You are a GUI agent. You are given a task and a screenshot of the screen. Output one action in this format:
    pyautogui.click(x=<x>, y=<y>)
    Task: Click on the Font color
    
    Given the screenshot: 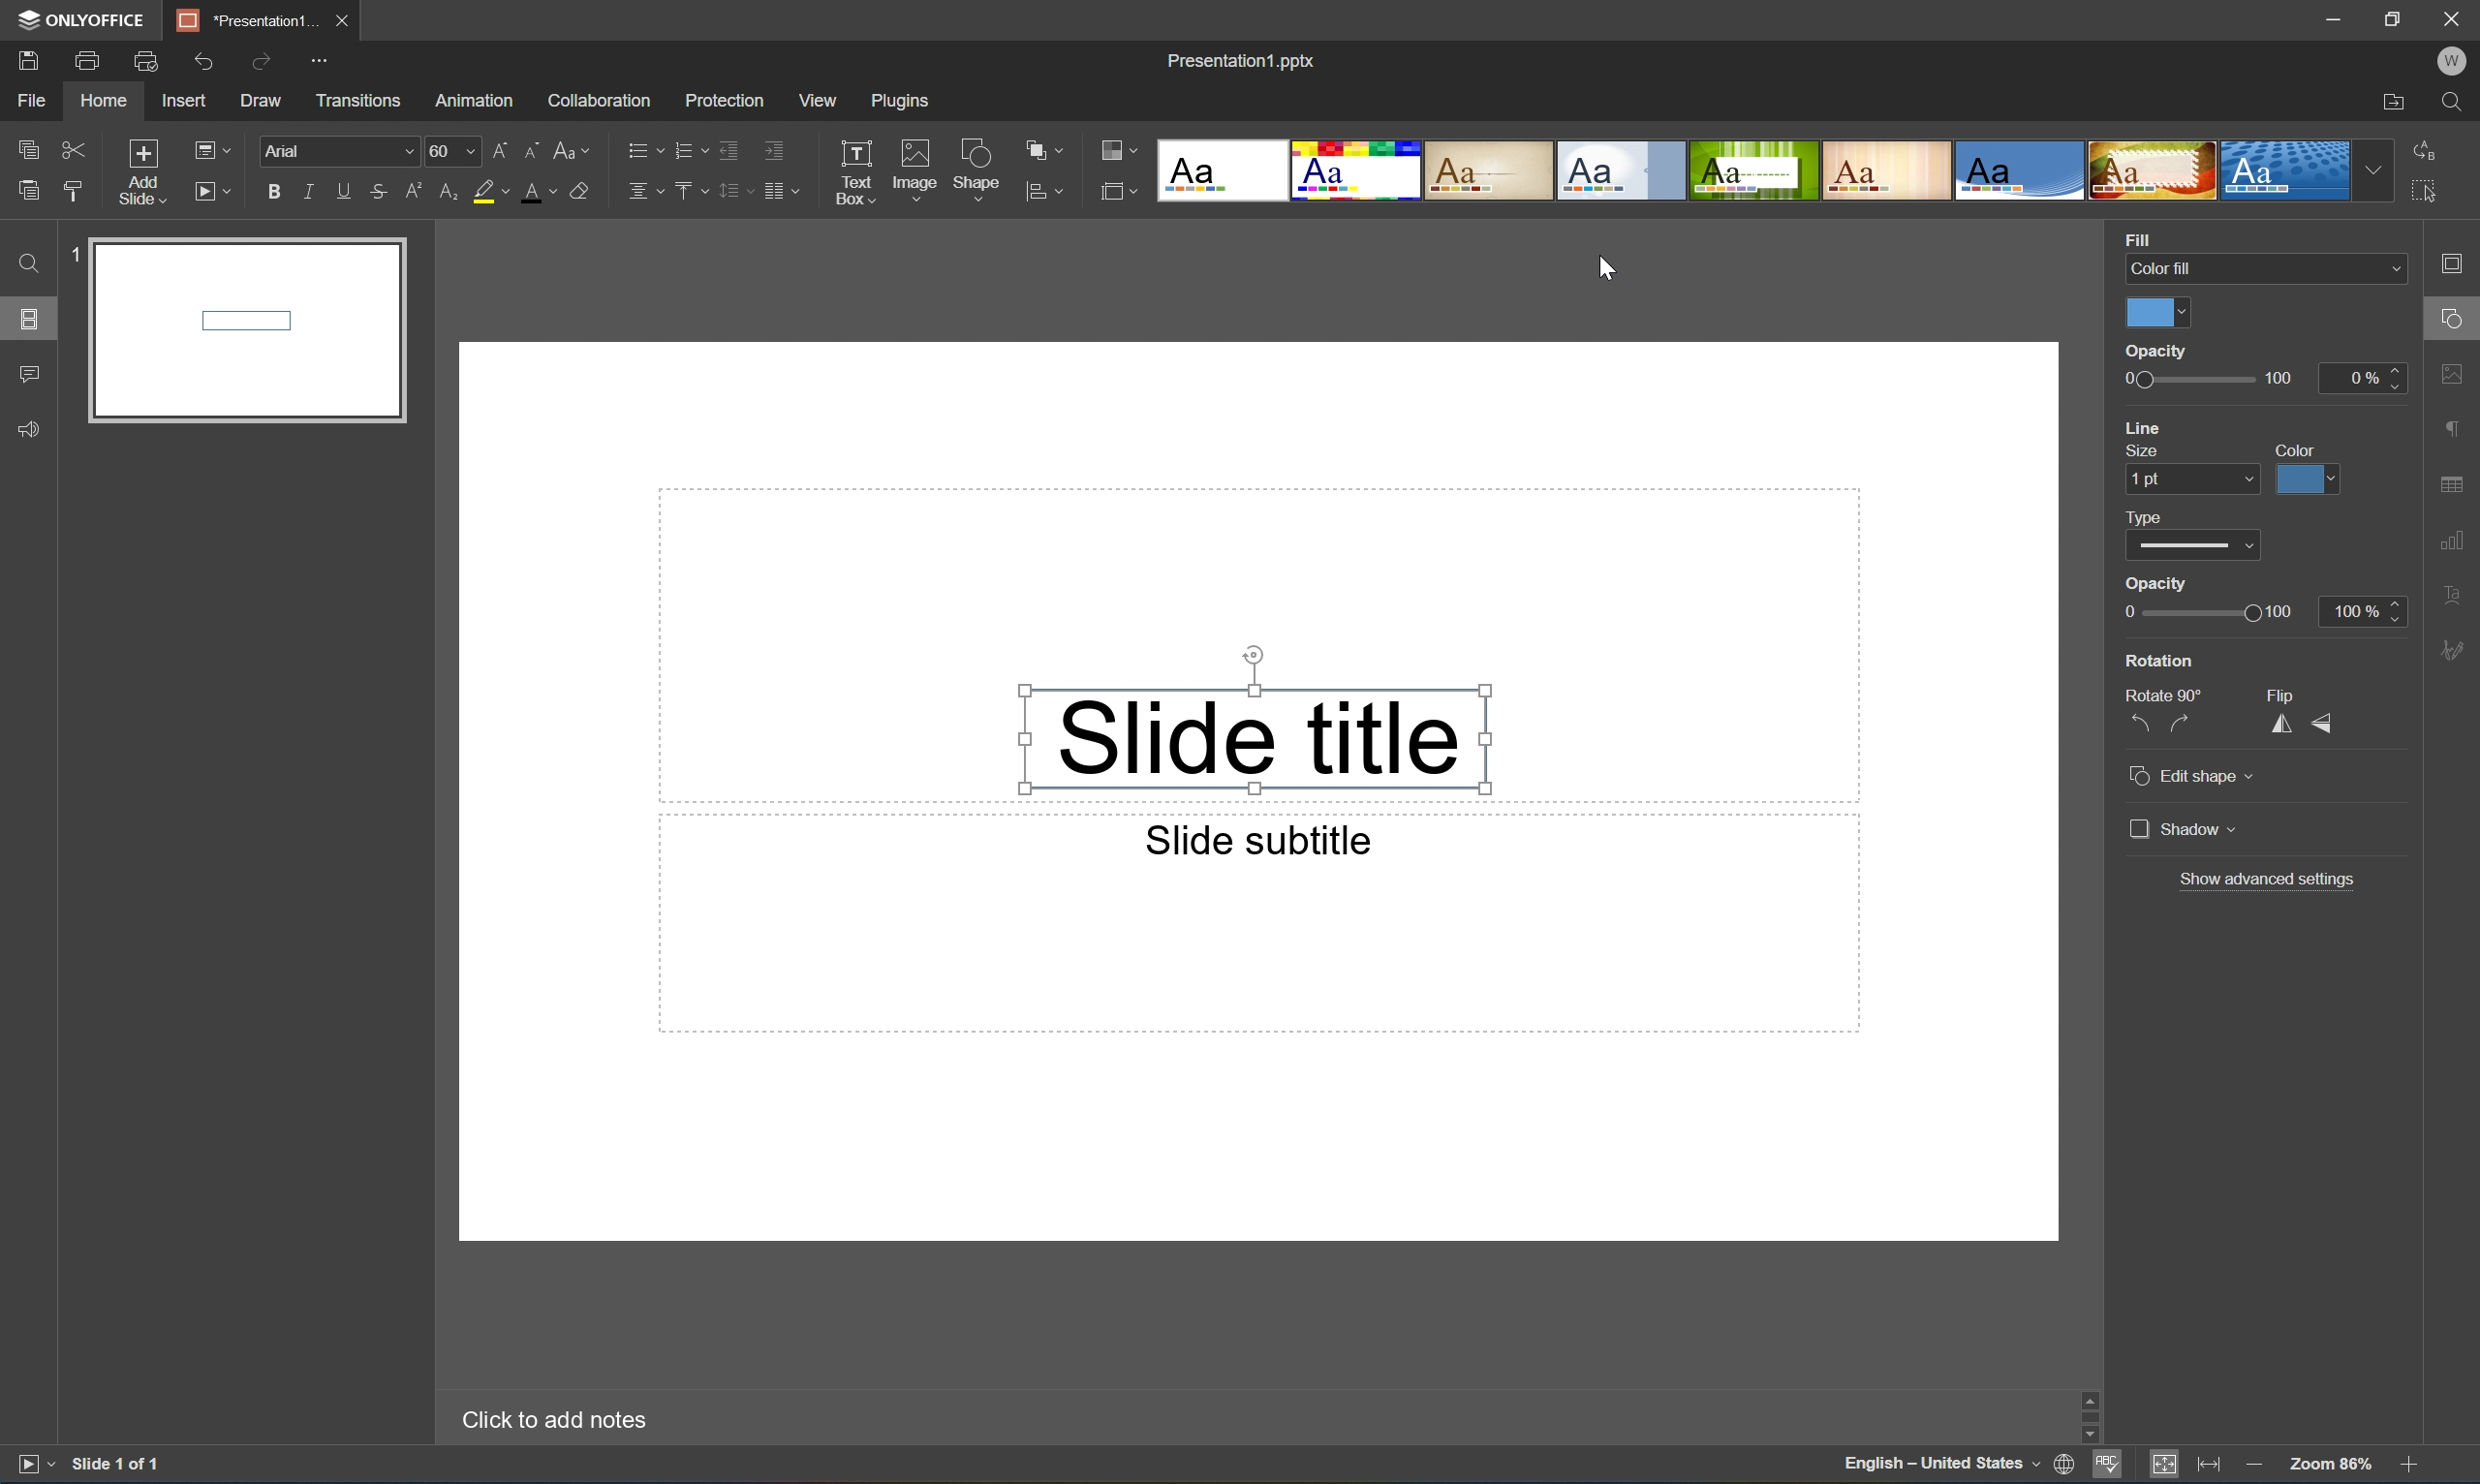 What is the action you would take?
    pyautogui.click(x=543, y=194)
    